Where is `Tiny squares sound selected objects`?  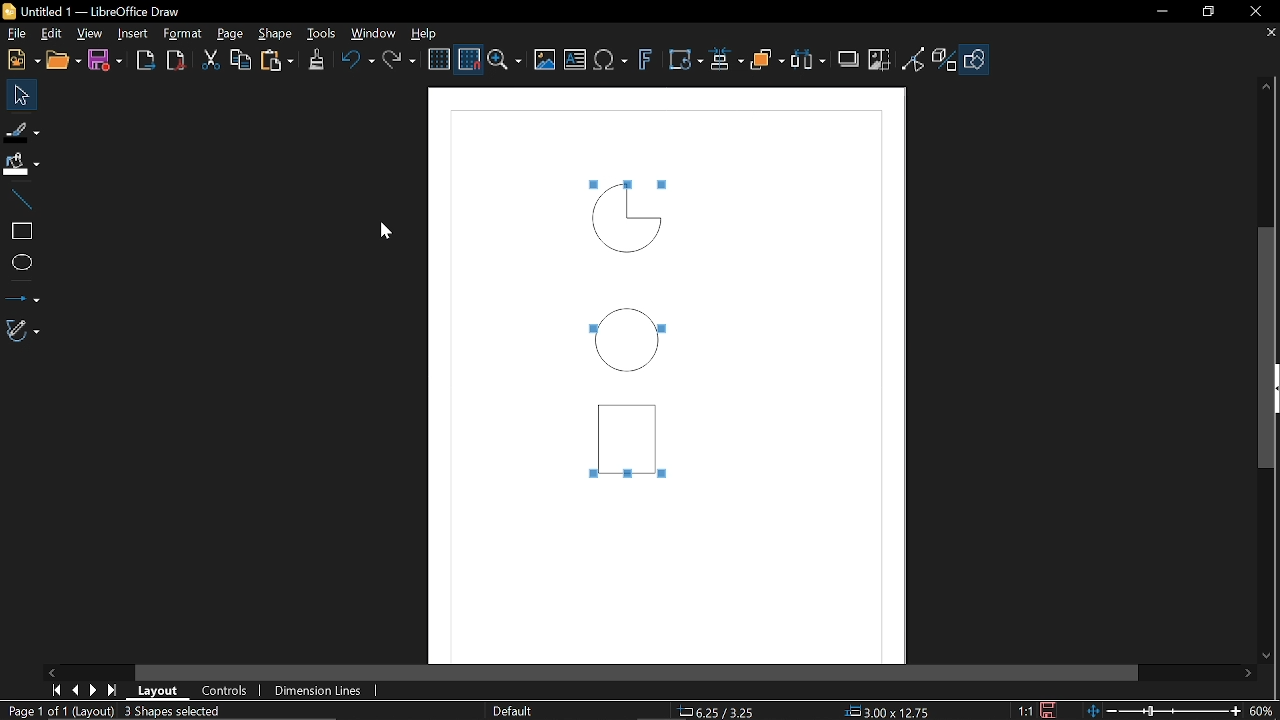
Tiny squares sound selected objects is located at coordinates (592, 185).